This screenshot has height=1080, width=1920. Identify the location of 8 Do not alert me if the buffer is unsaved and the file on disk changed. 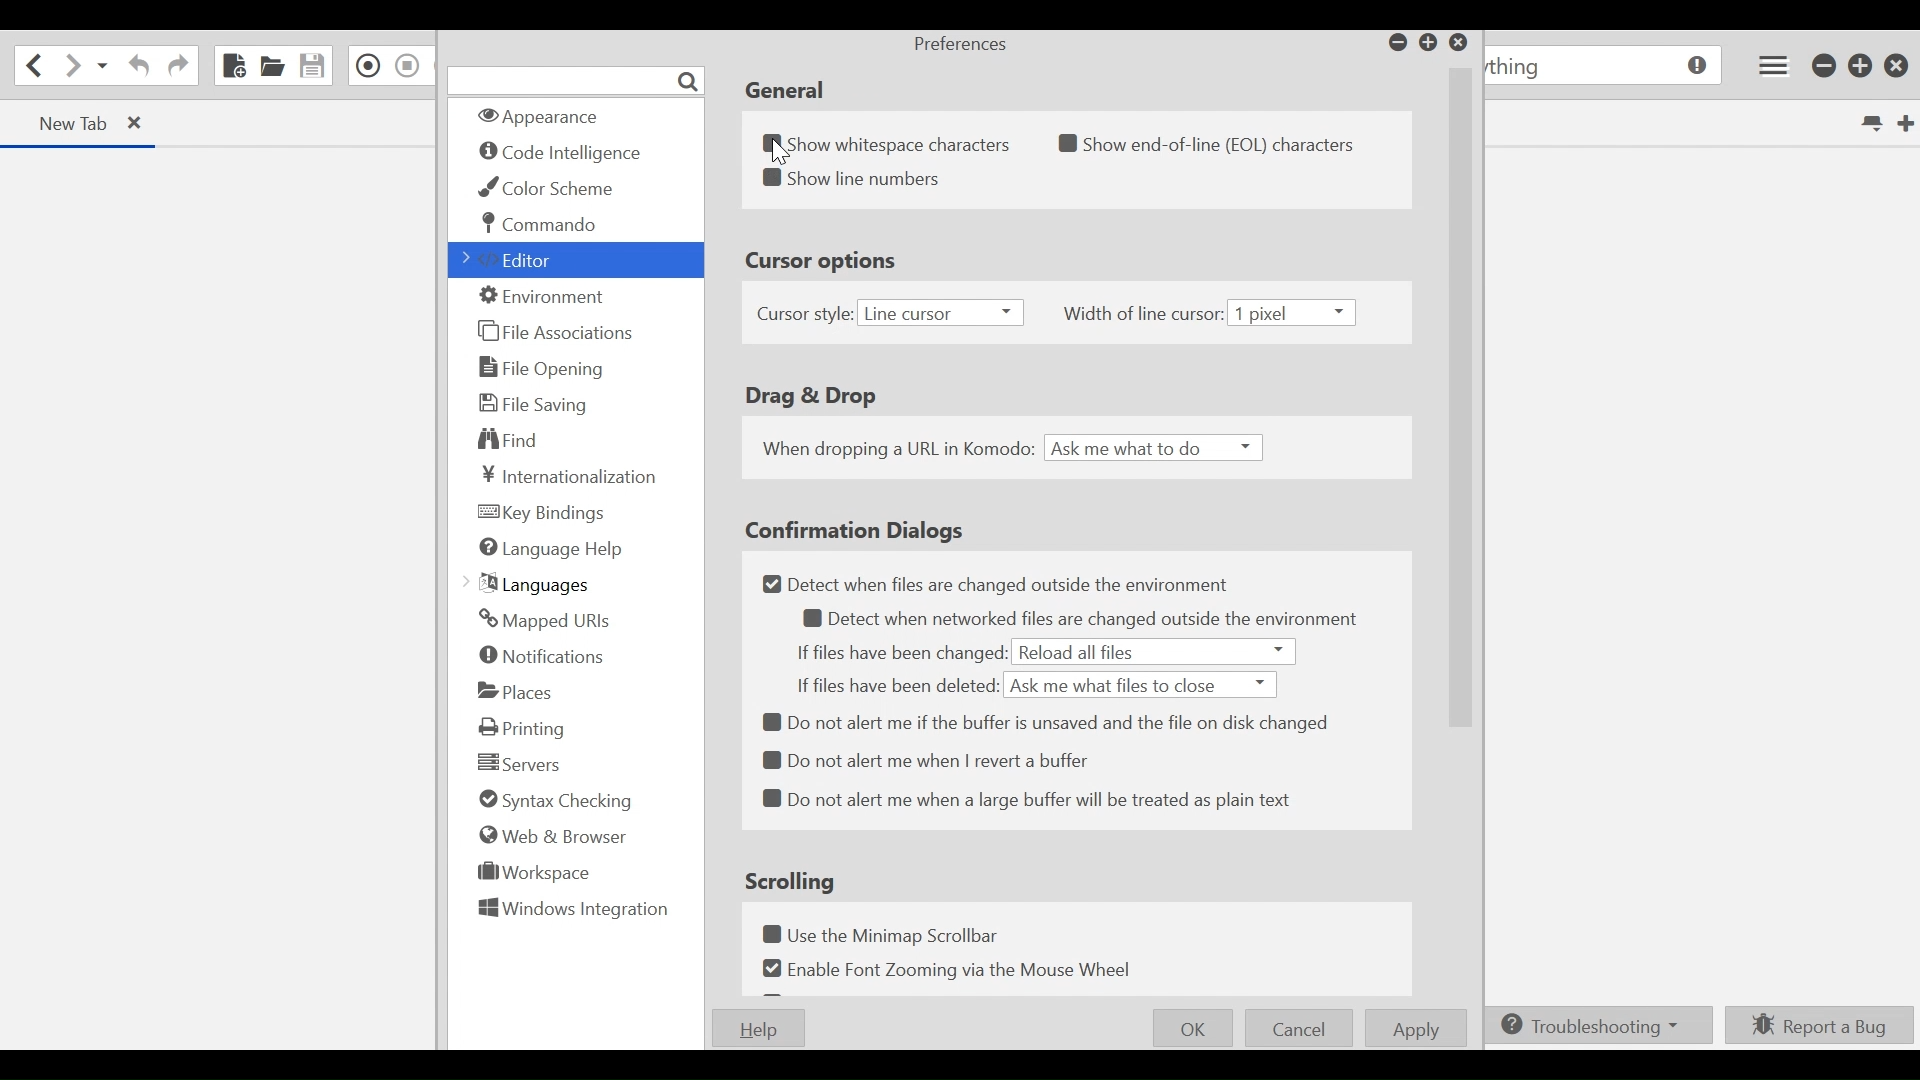
(1048, 719).